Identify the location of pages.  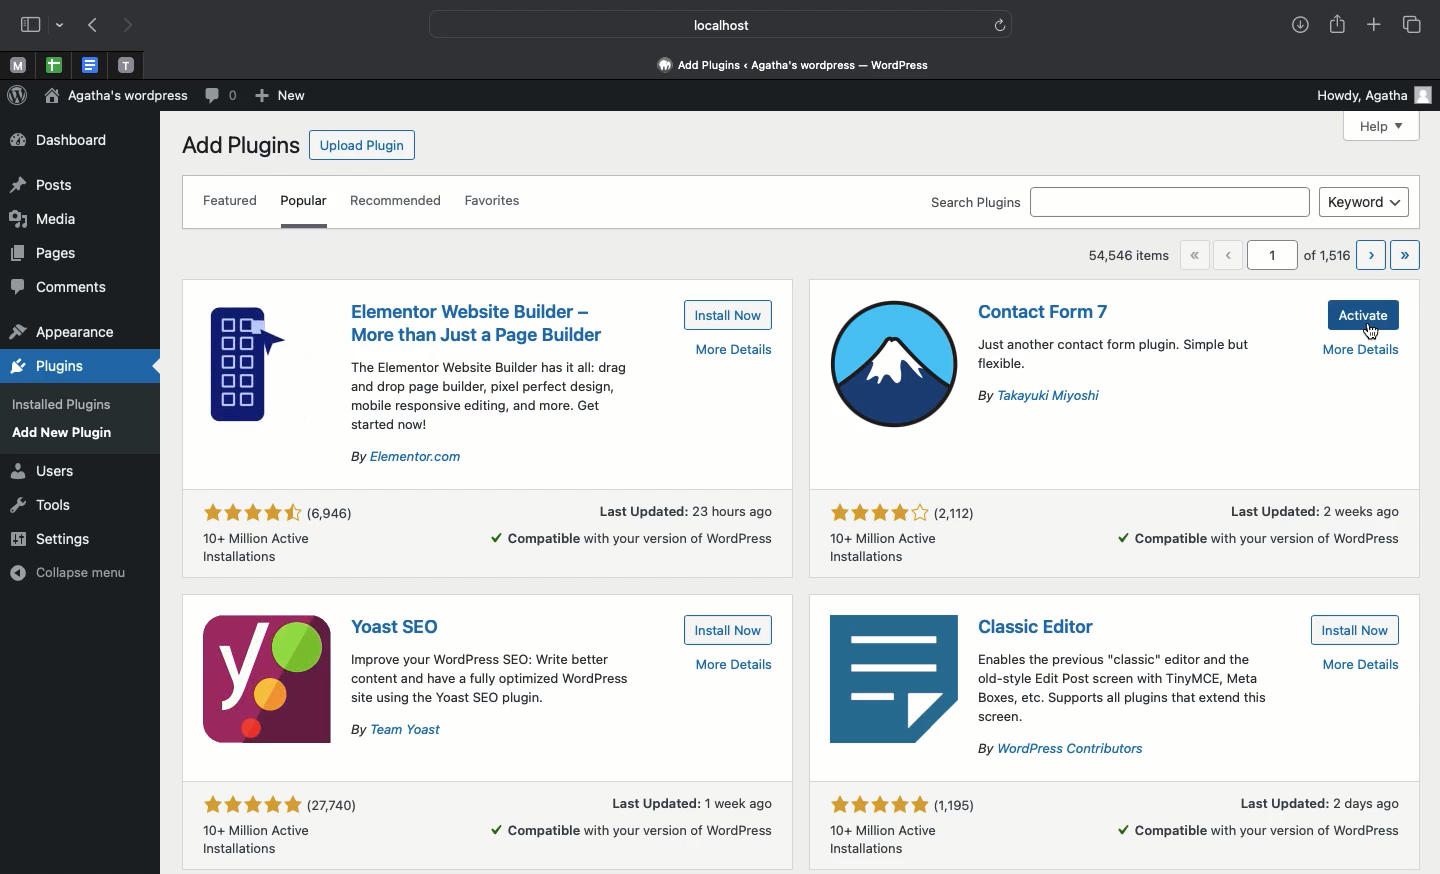
(44, 253).